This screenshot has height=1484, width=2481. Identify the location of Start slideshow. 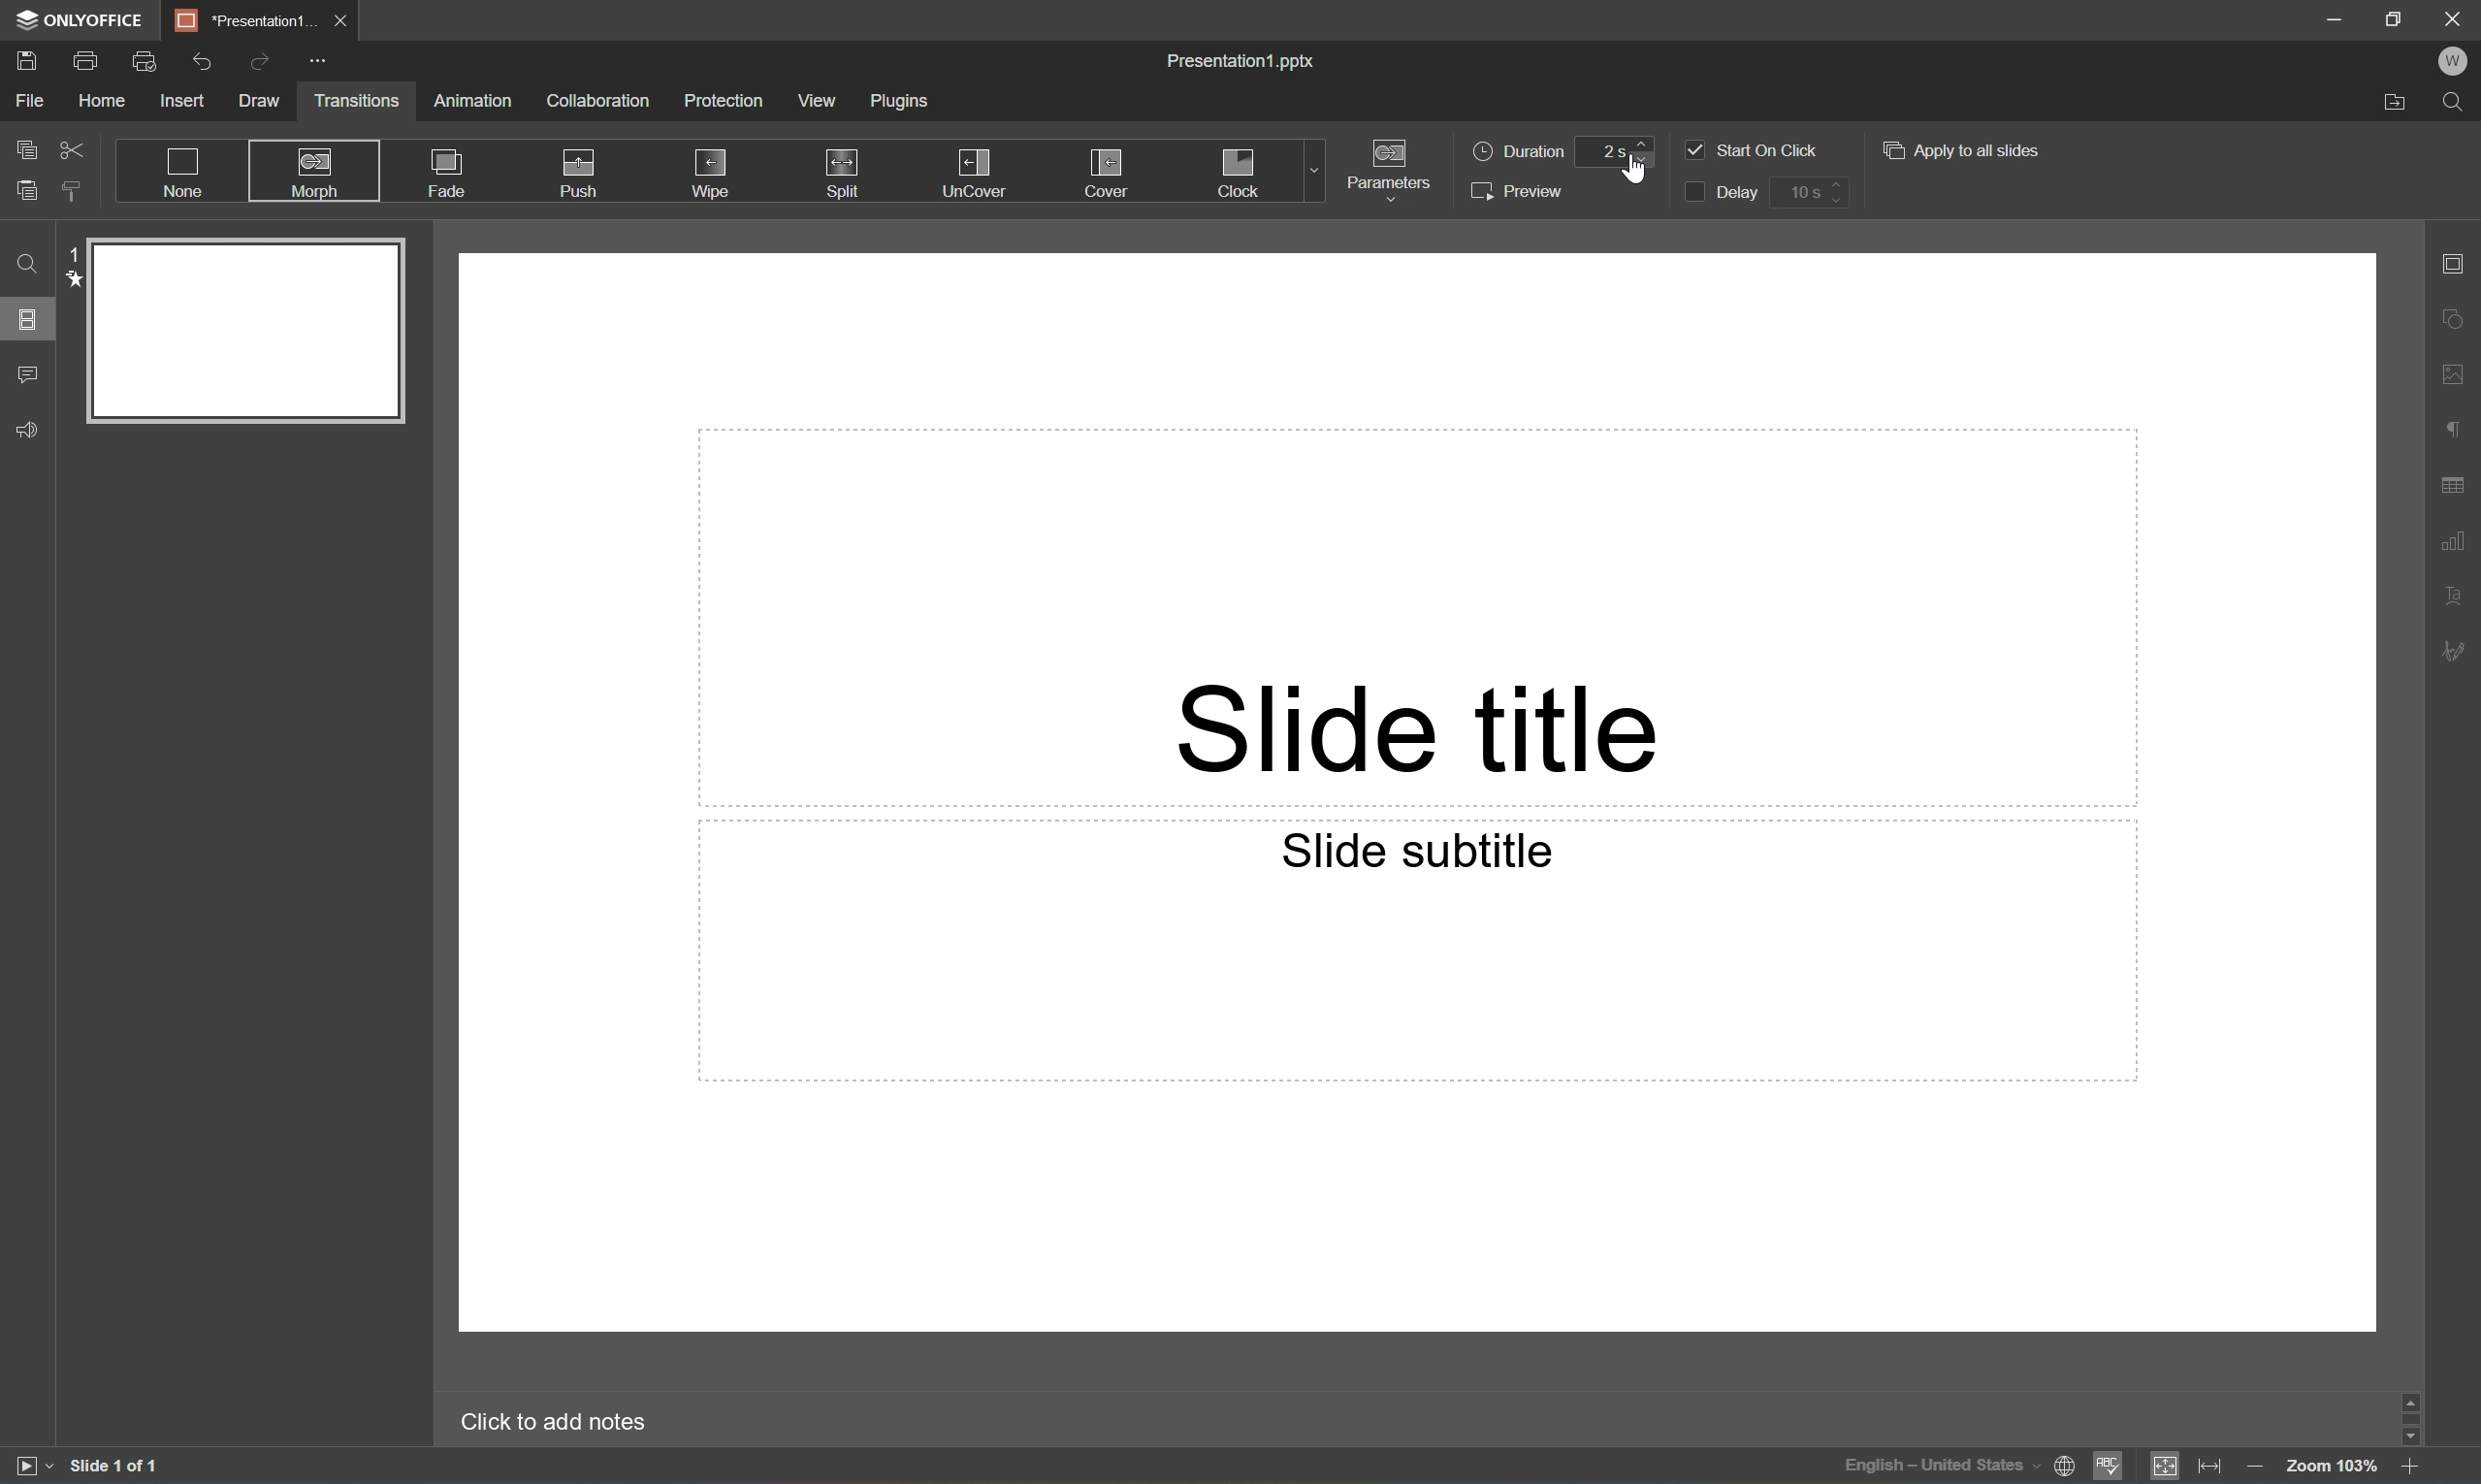
(26, 1466).